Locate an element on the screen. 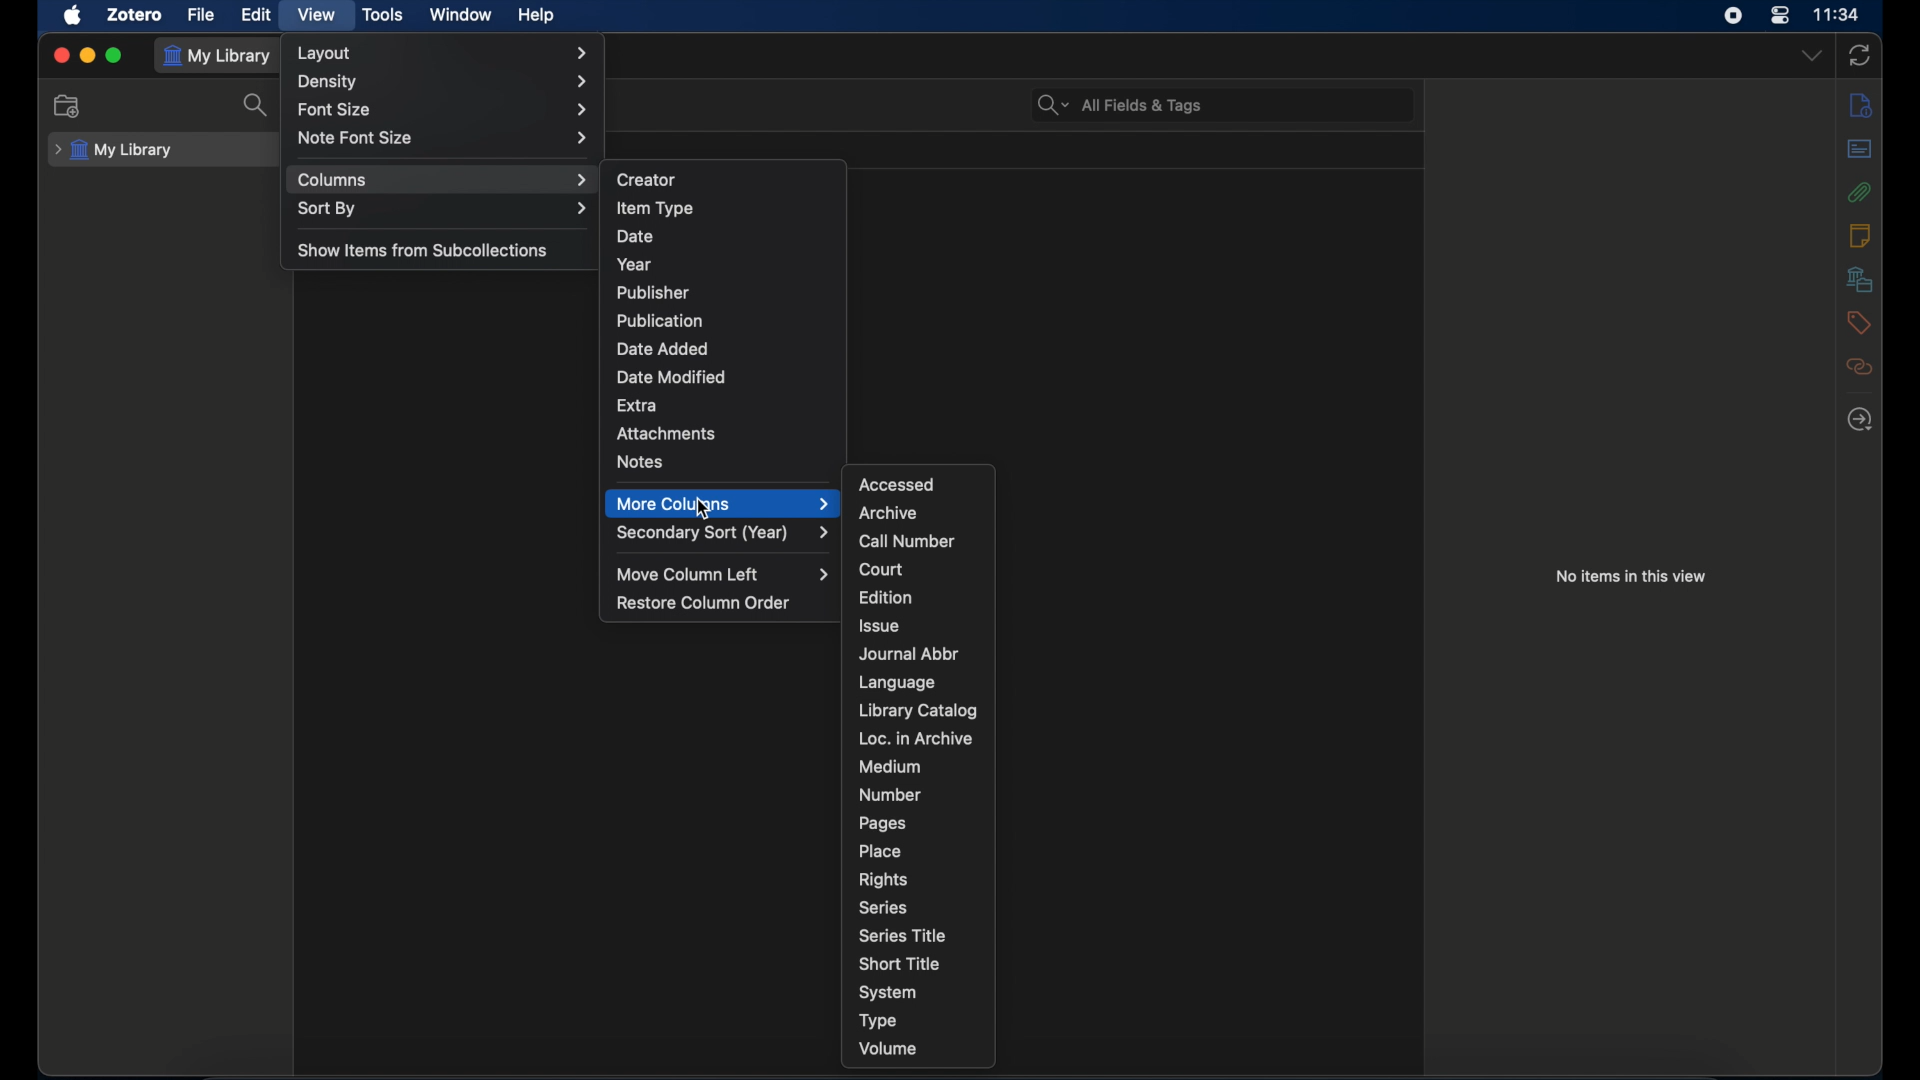 This screenshot has height=1080, width=1920. note font size is located at coordinates (444, 137).